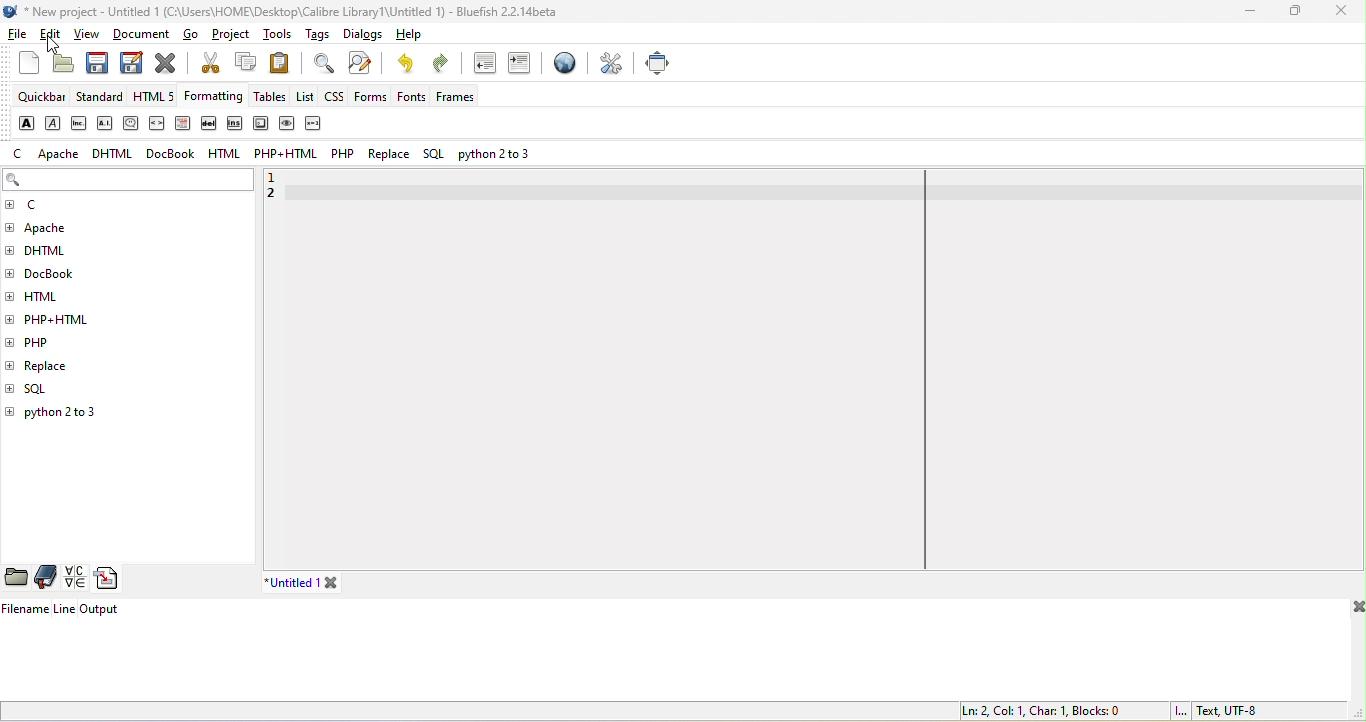  I want to click on tables, so click(272, 99).